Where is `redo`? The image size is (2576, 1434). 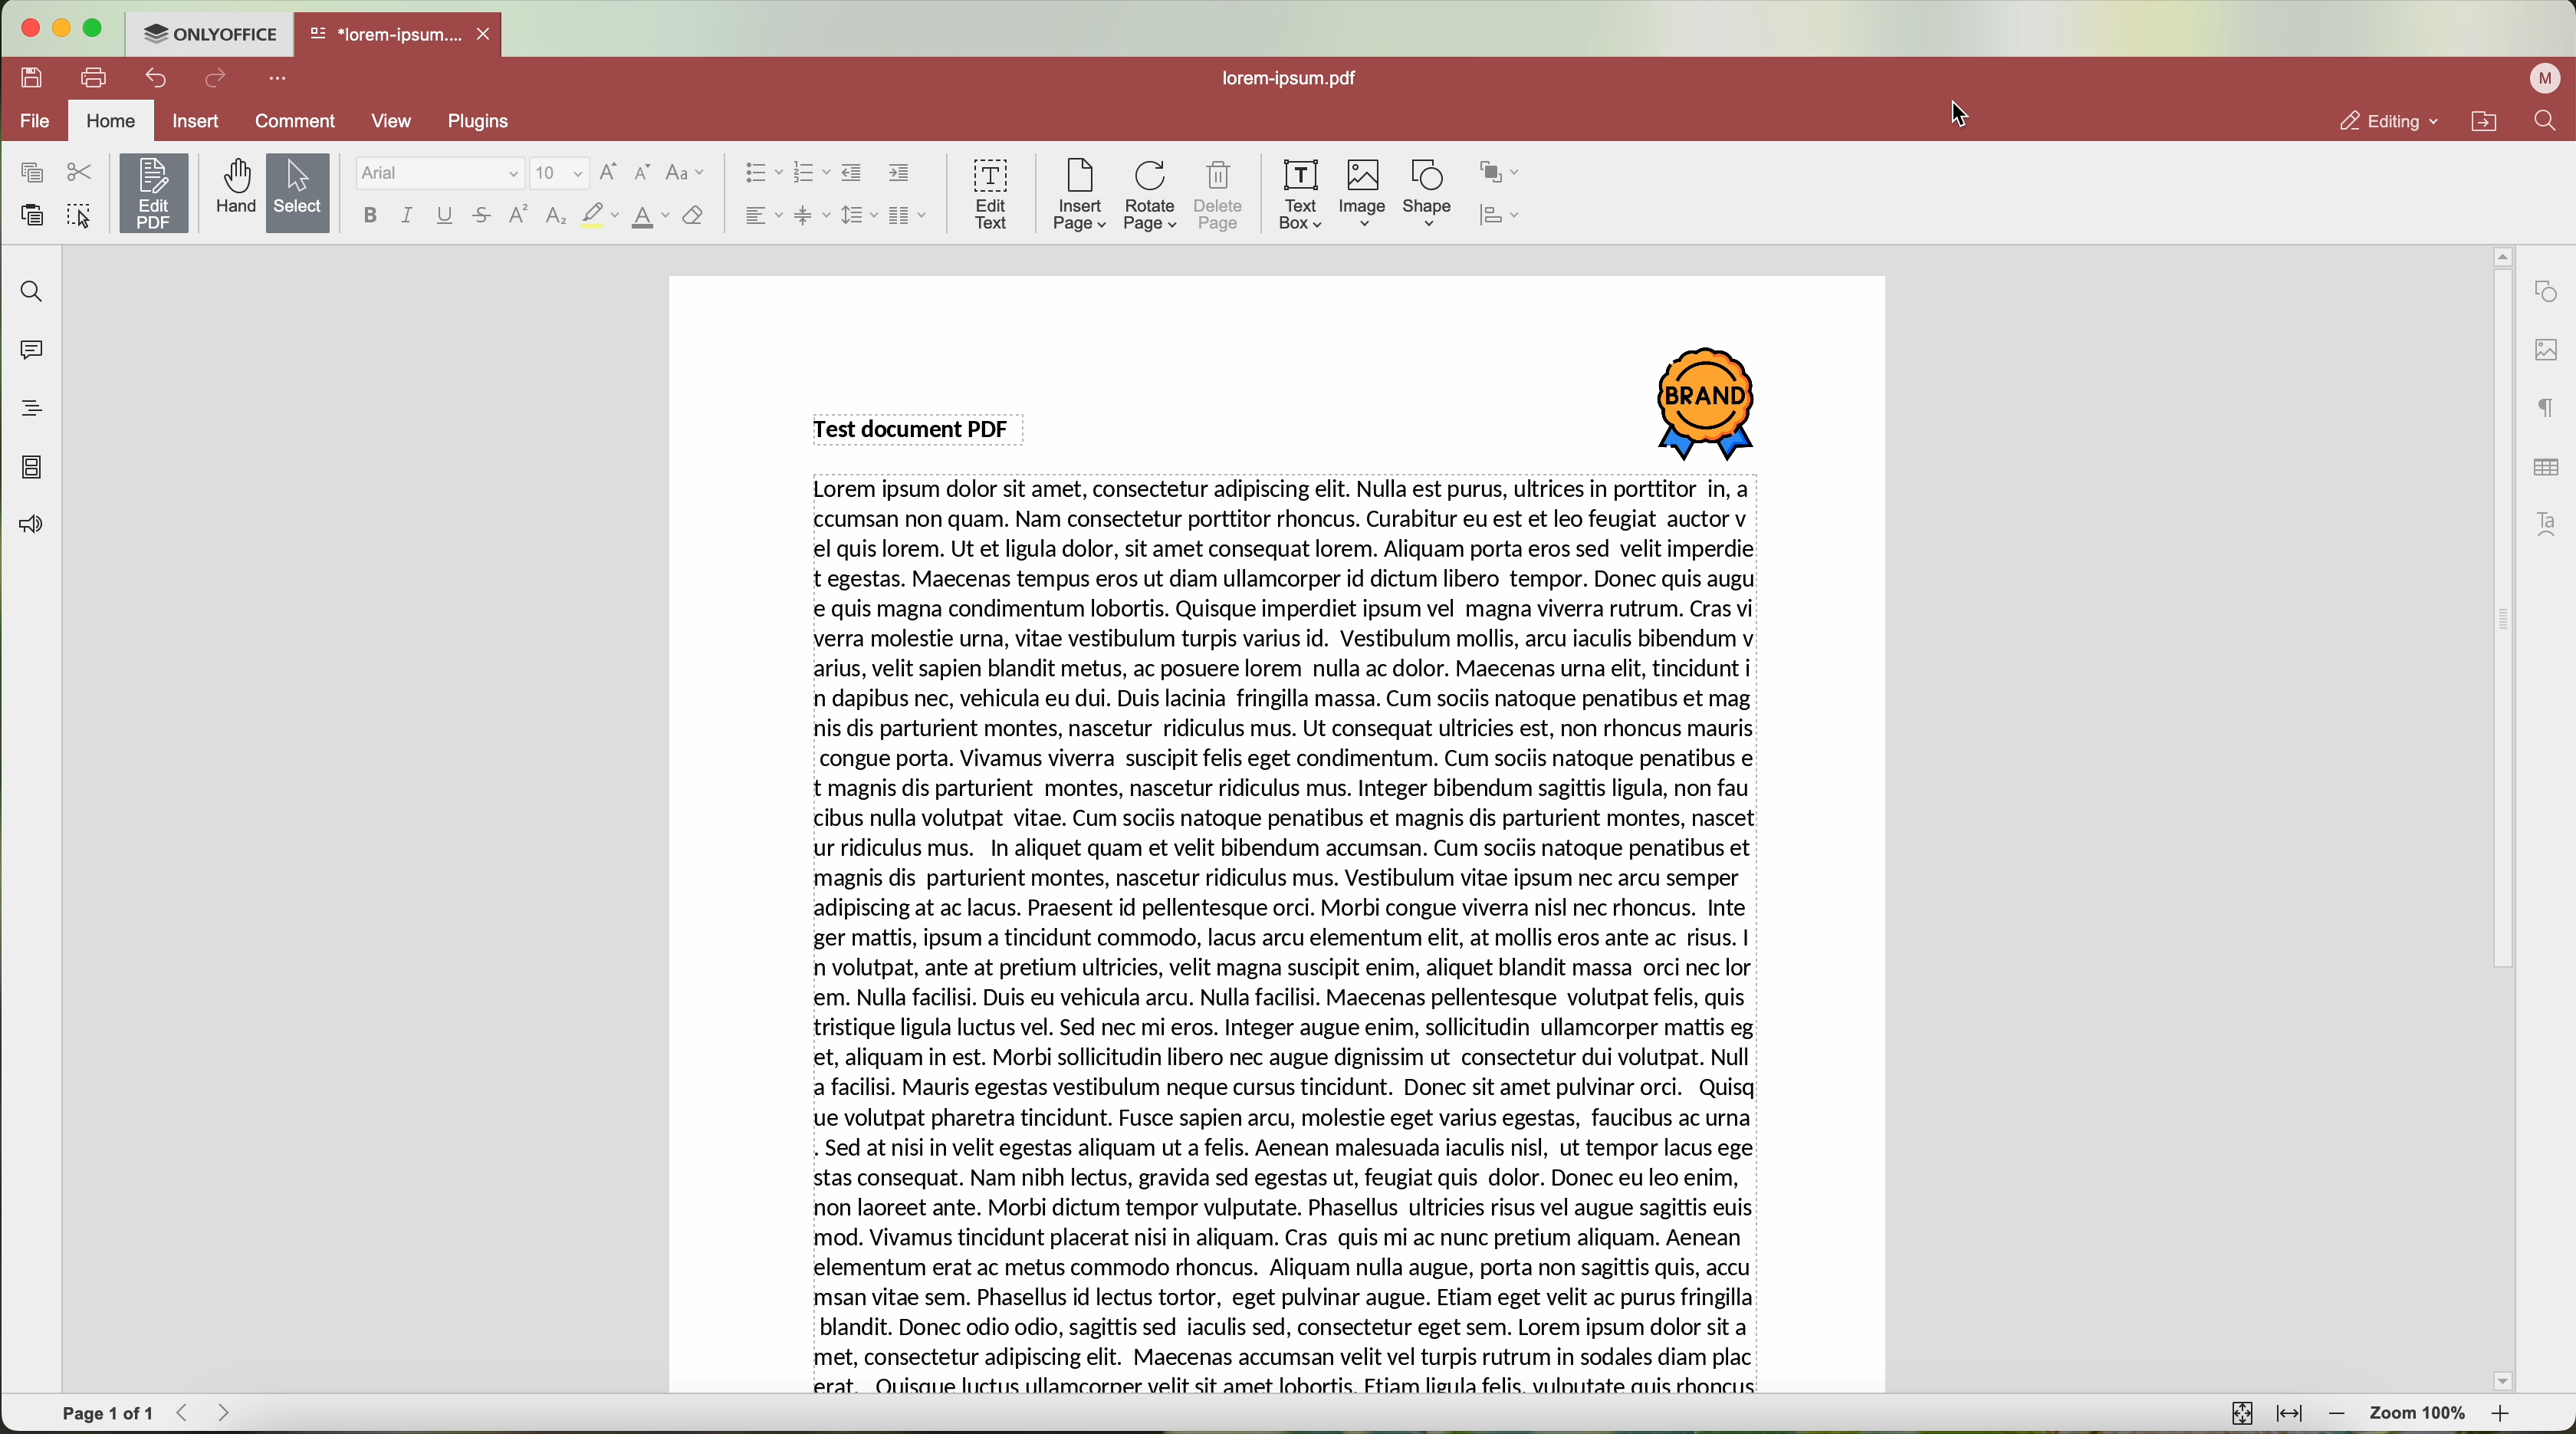 redo is located at coordinates (216, 80).